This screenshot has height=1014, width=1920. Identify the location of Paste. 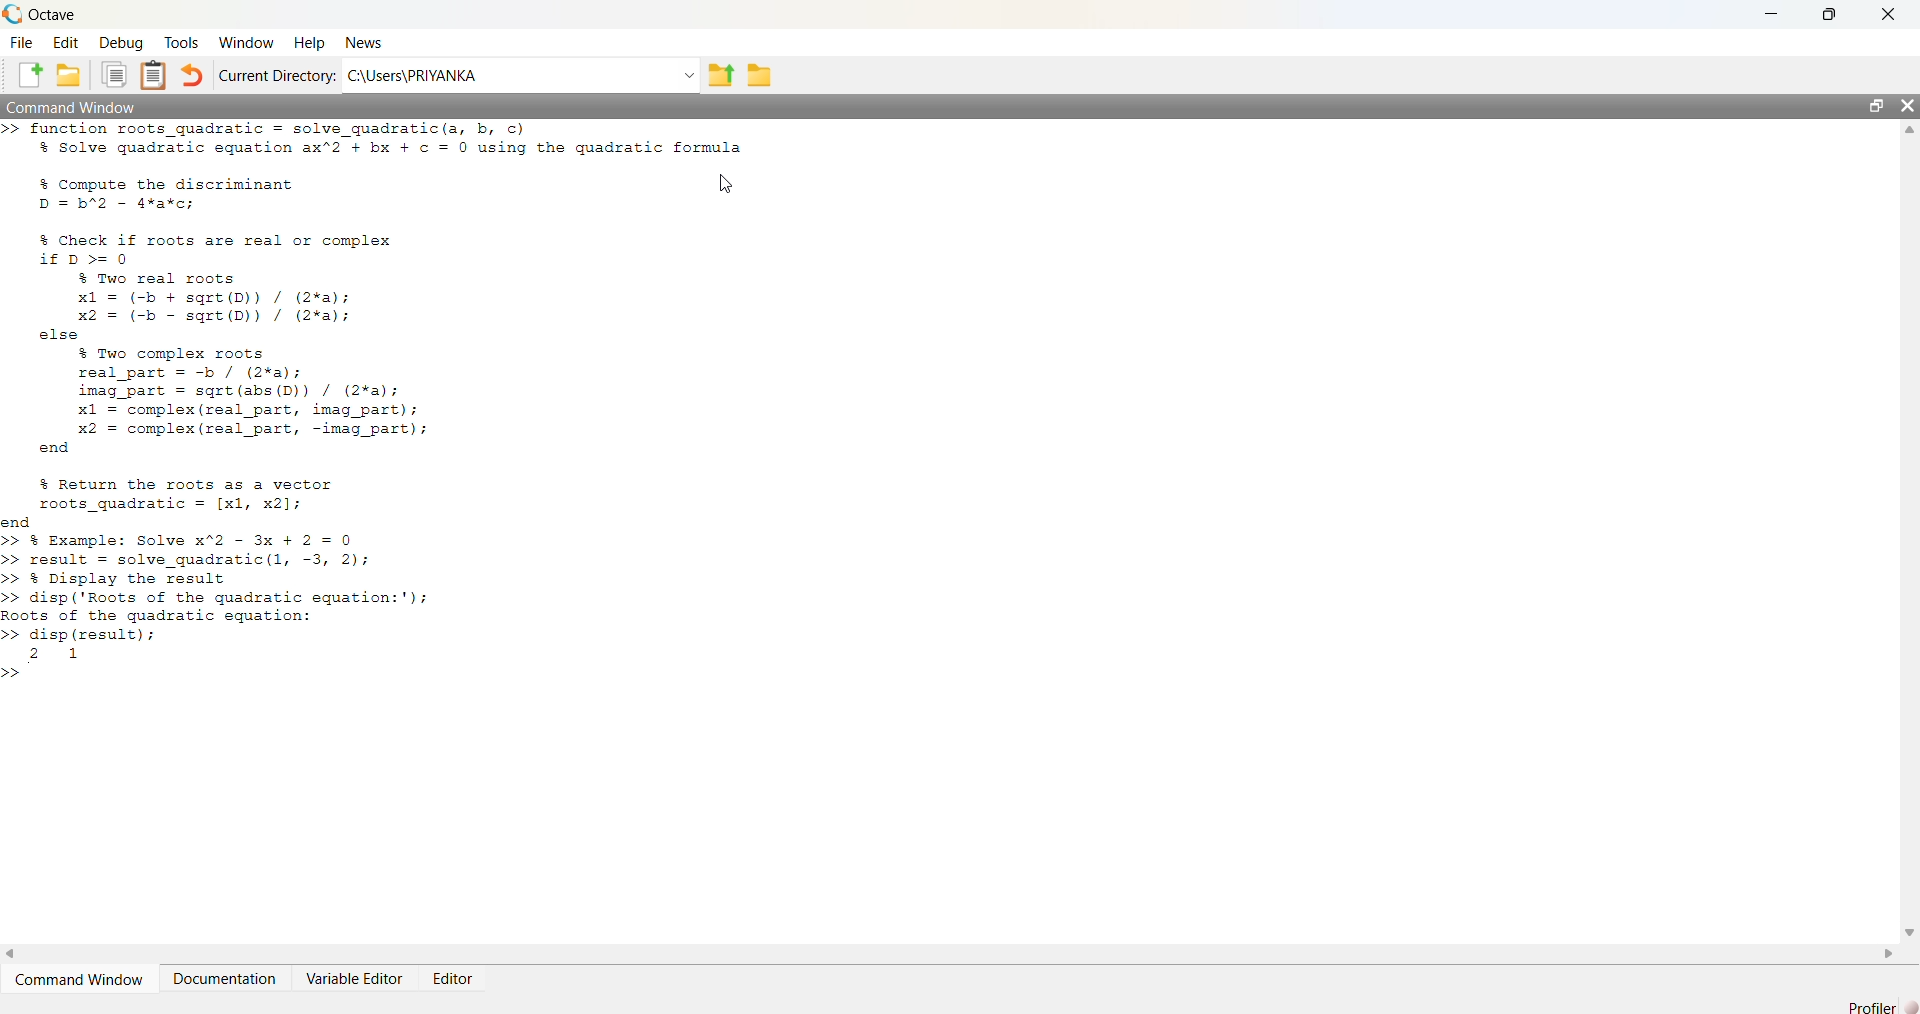
(156, 75).